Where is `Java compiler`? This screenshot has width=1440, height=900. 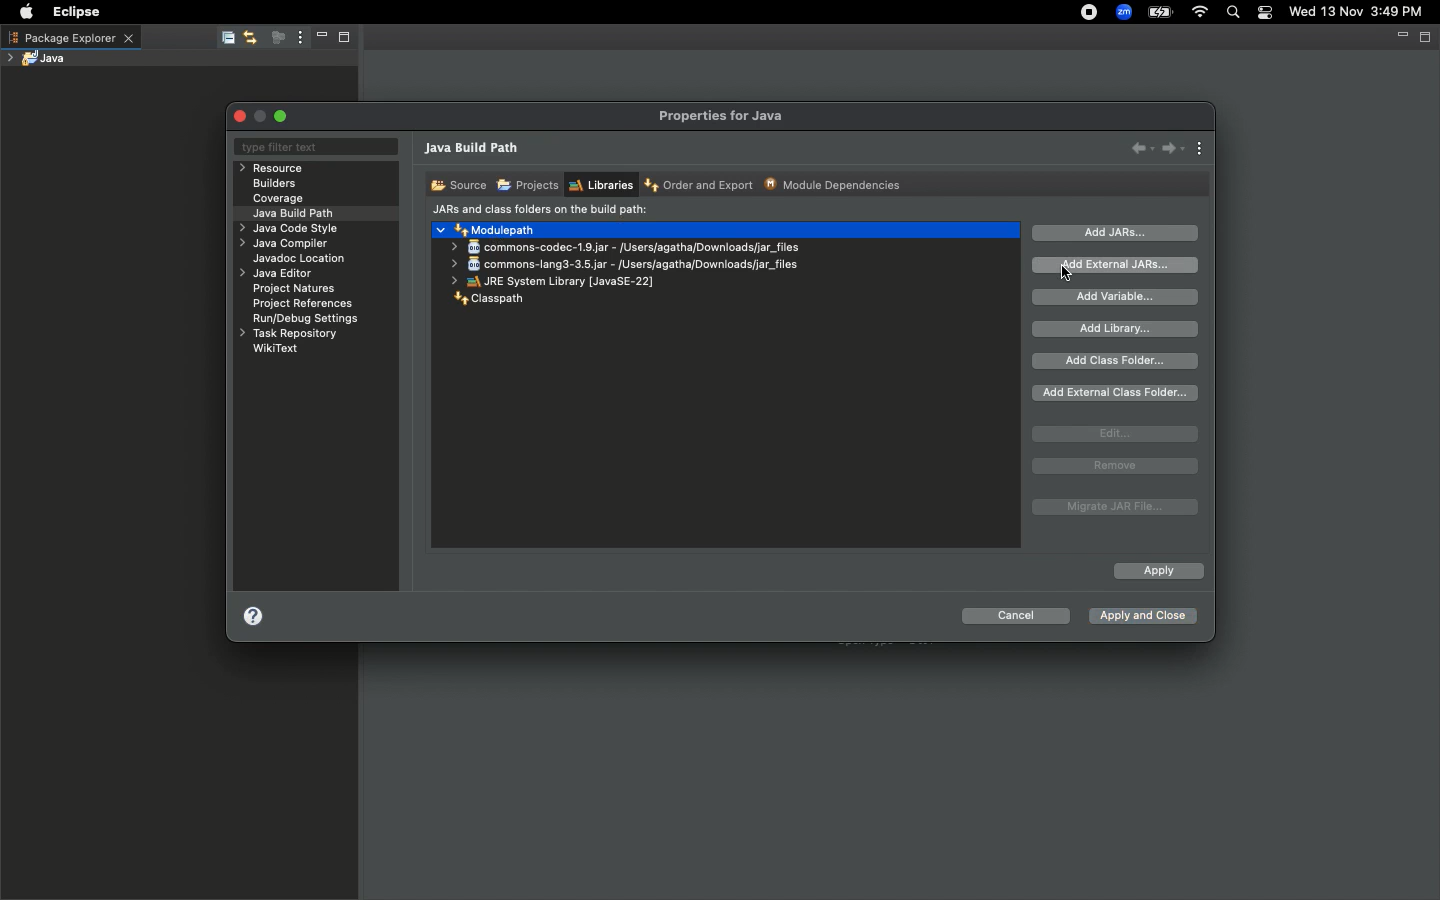 Java compiler is located at coordinates (287, 246).